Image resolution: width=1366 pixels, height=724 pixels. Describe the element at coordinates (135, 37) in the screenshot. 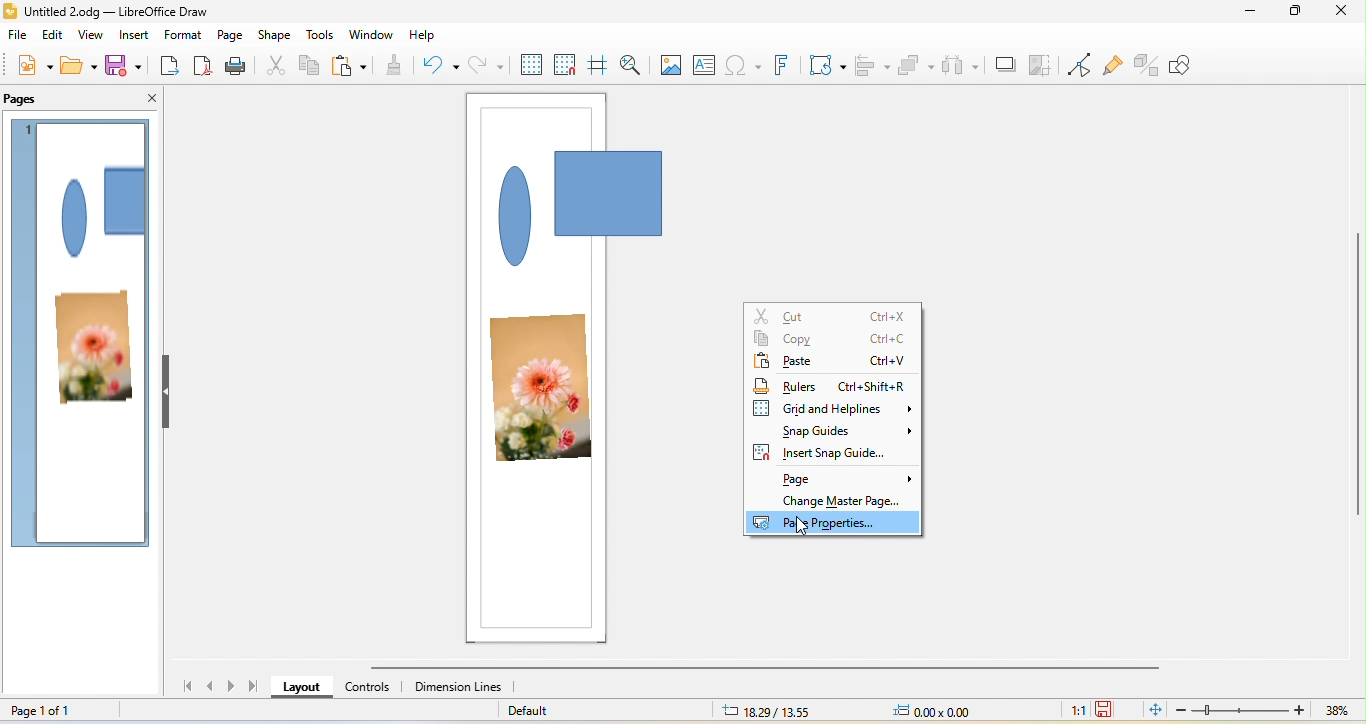

I see `insert` at that location.